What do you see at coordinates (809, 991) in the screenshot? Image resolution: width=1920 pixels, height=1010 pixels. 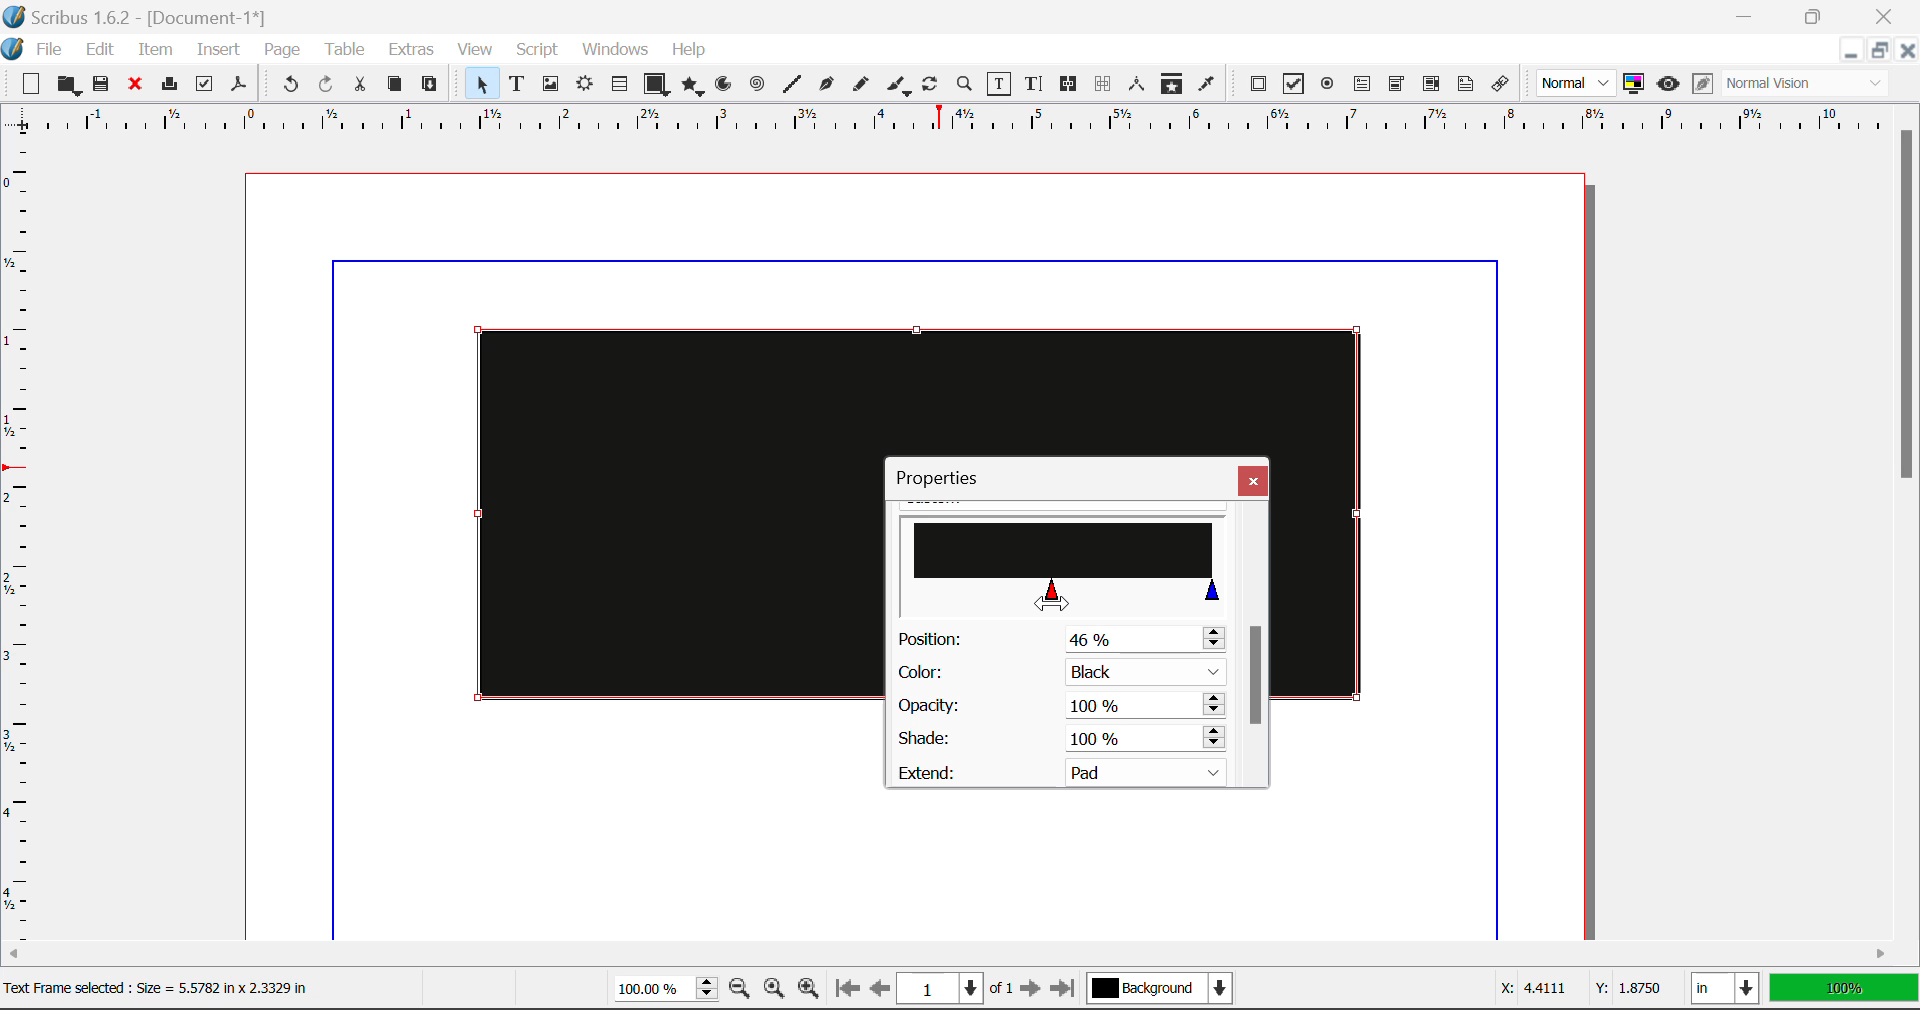 I see `Zoom In` at bounding box center [809, 991].